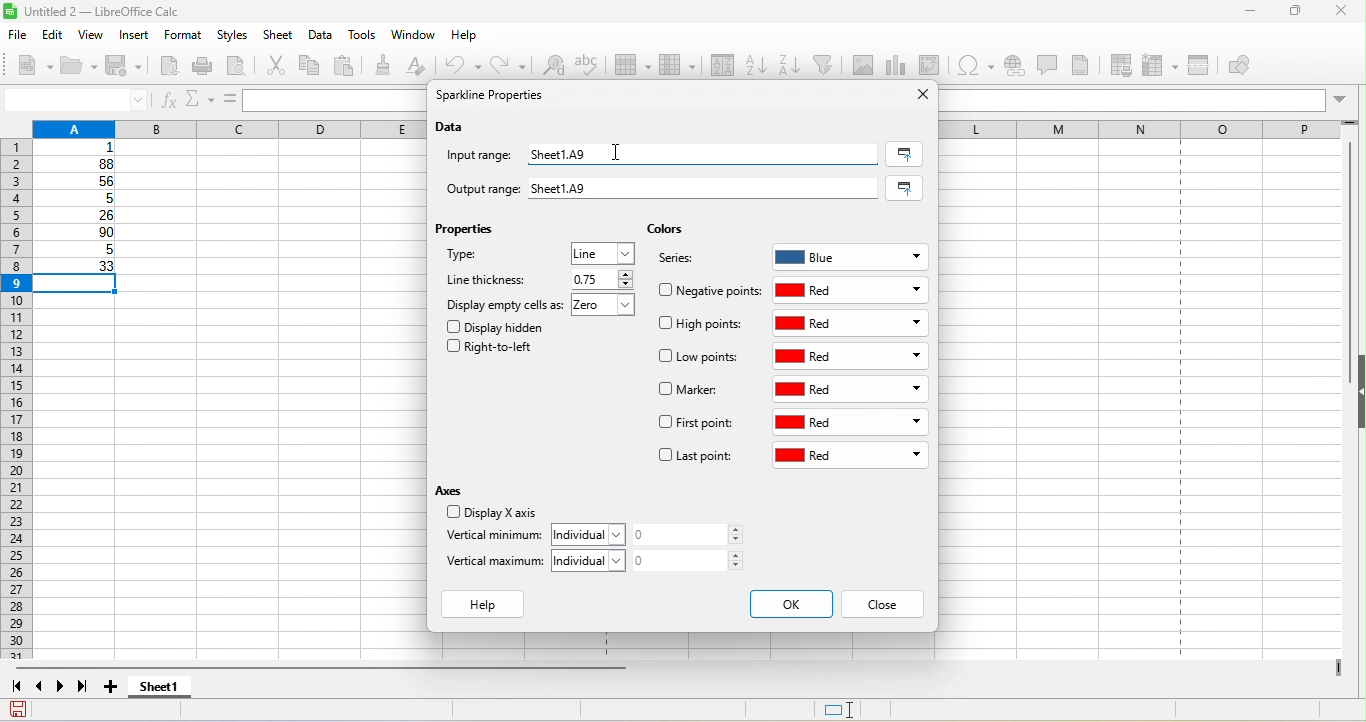 The width and height of the screenshot is (1366, 722). Describe the element at coordinates (243, 67) in the screenshot. I see `print preview` at that location.